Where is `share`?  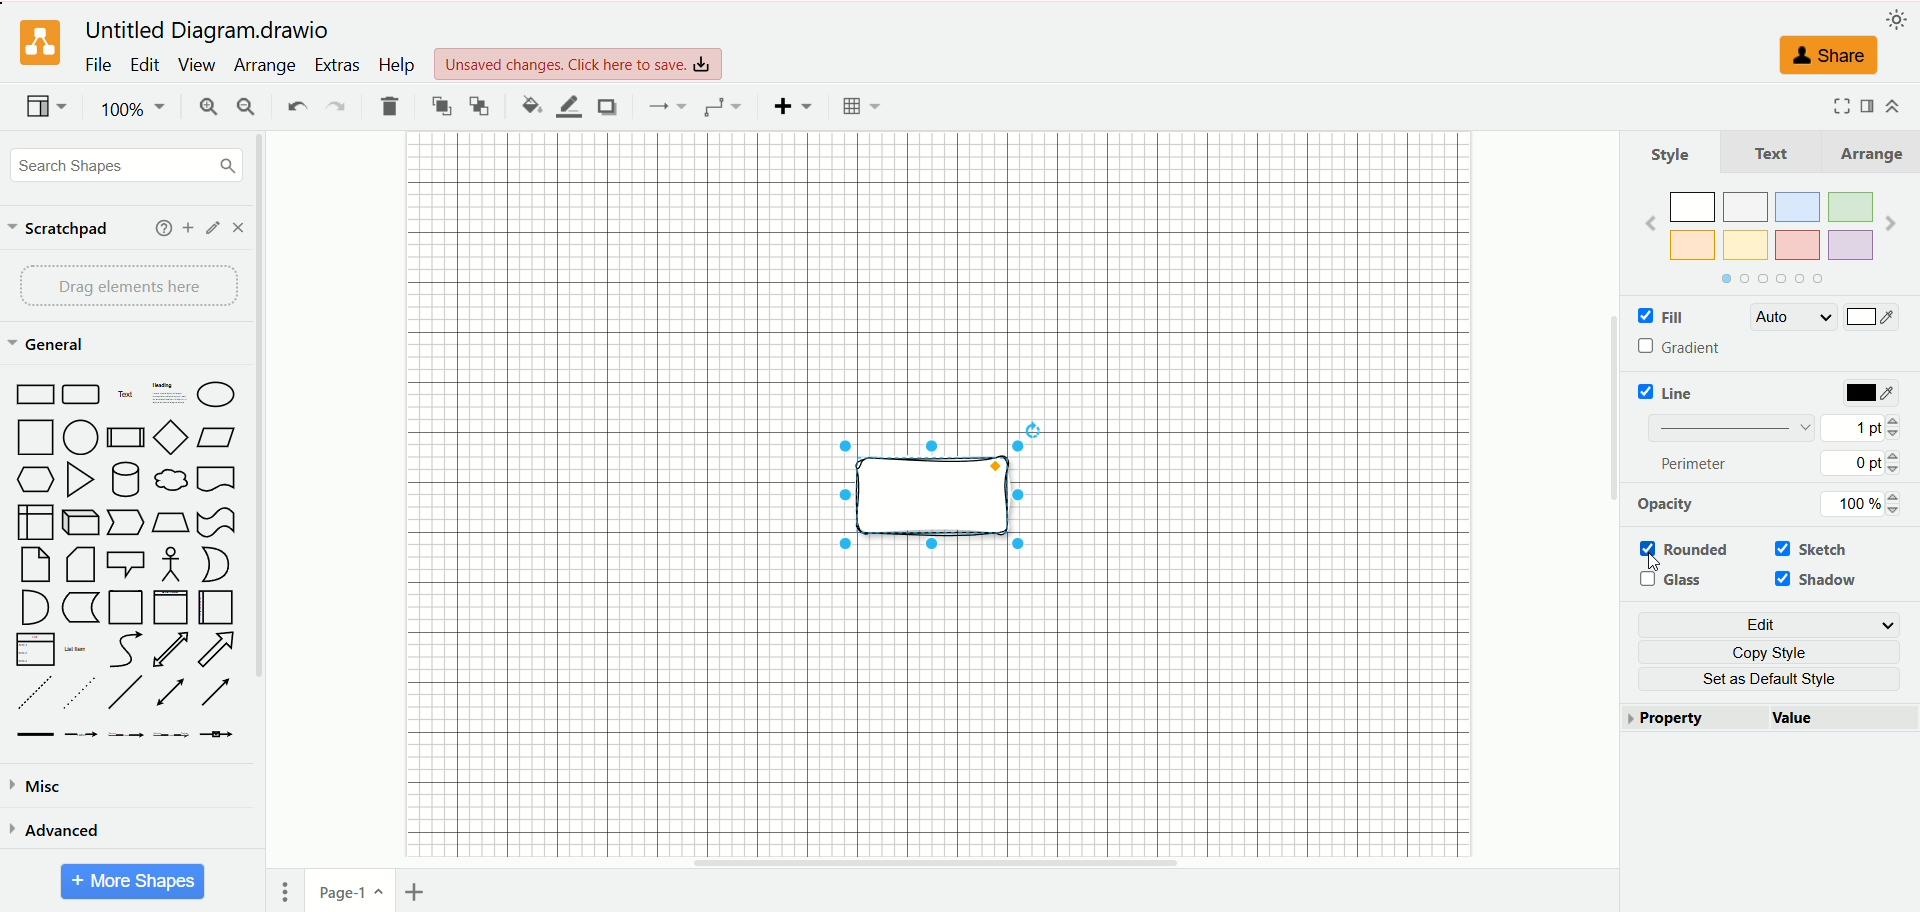
share is located at coordinates (1826, 55).